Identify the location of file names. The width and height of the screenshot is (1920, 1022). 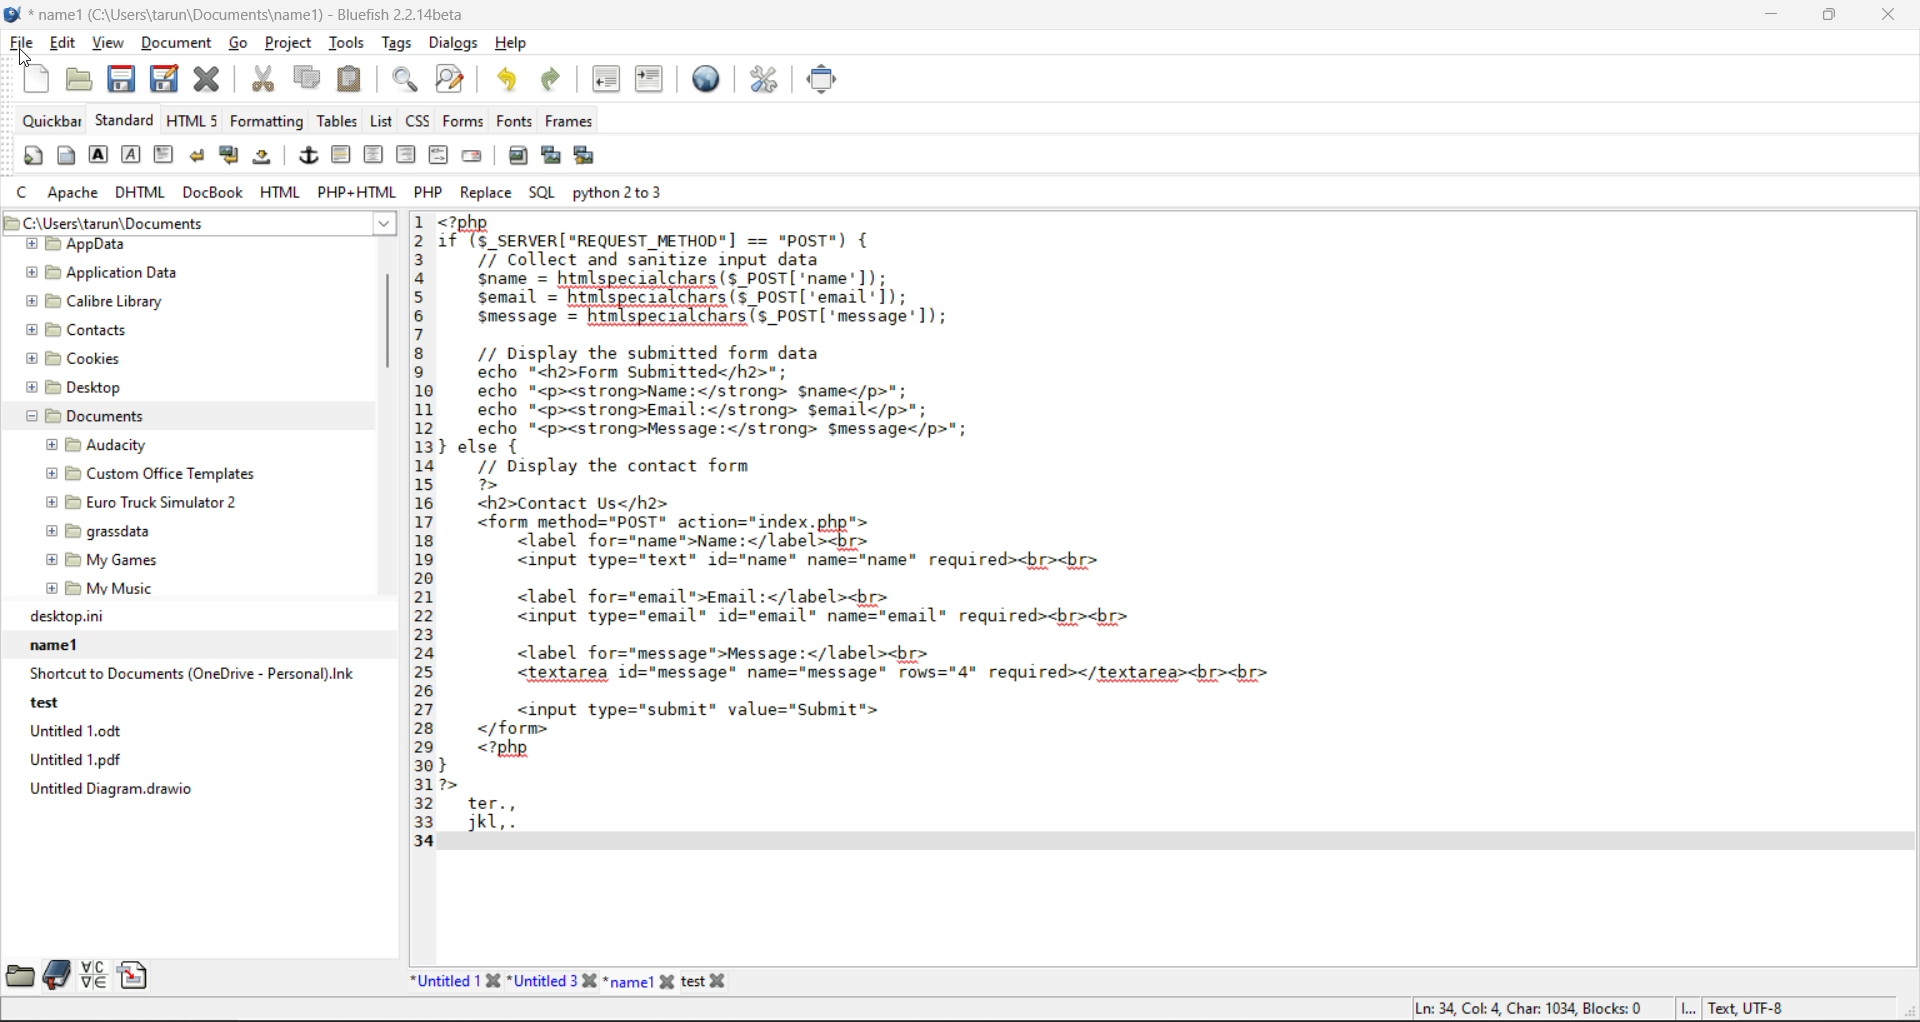
(574, 981).